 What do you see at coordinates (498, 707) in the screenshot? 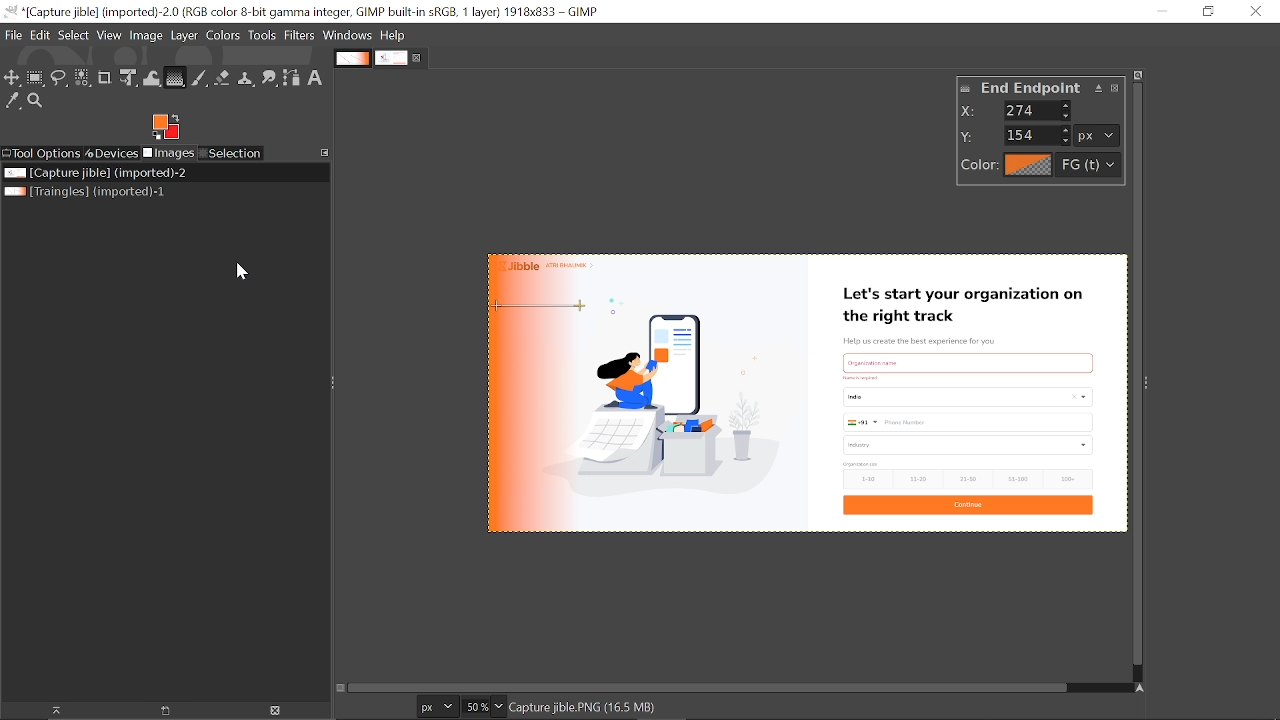
I see `Zoom options` at bounding box center [498, 707].